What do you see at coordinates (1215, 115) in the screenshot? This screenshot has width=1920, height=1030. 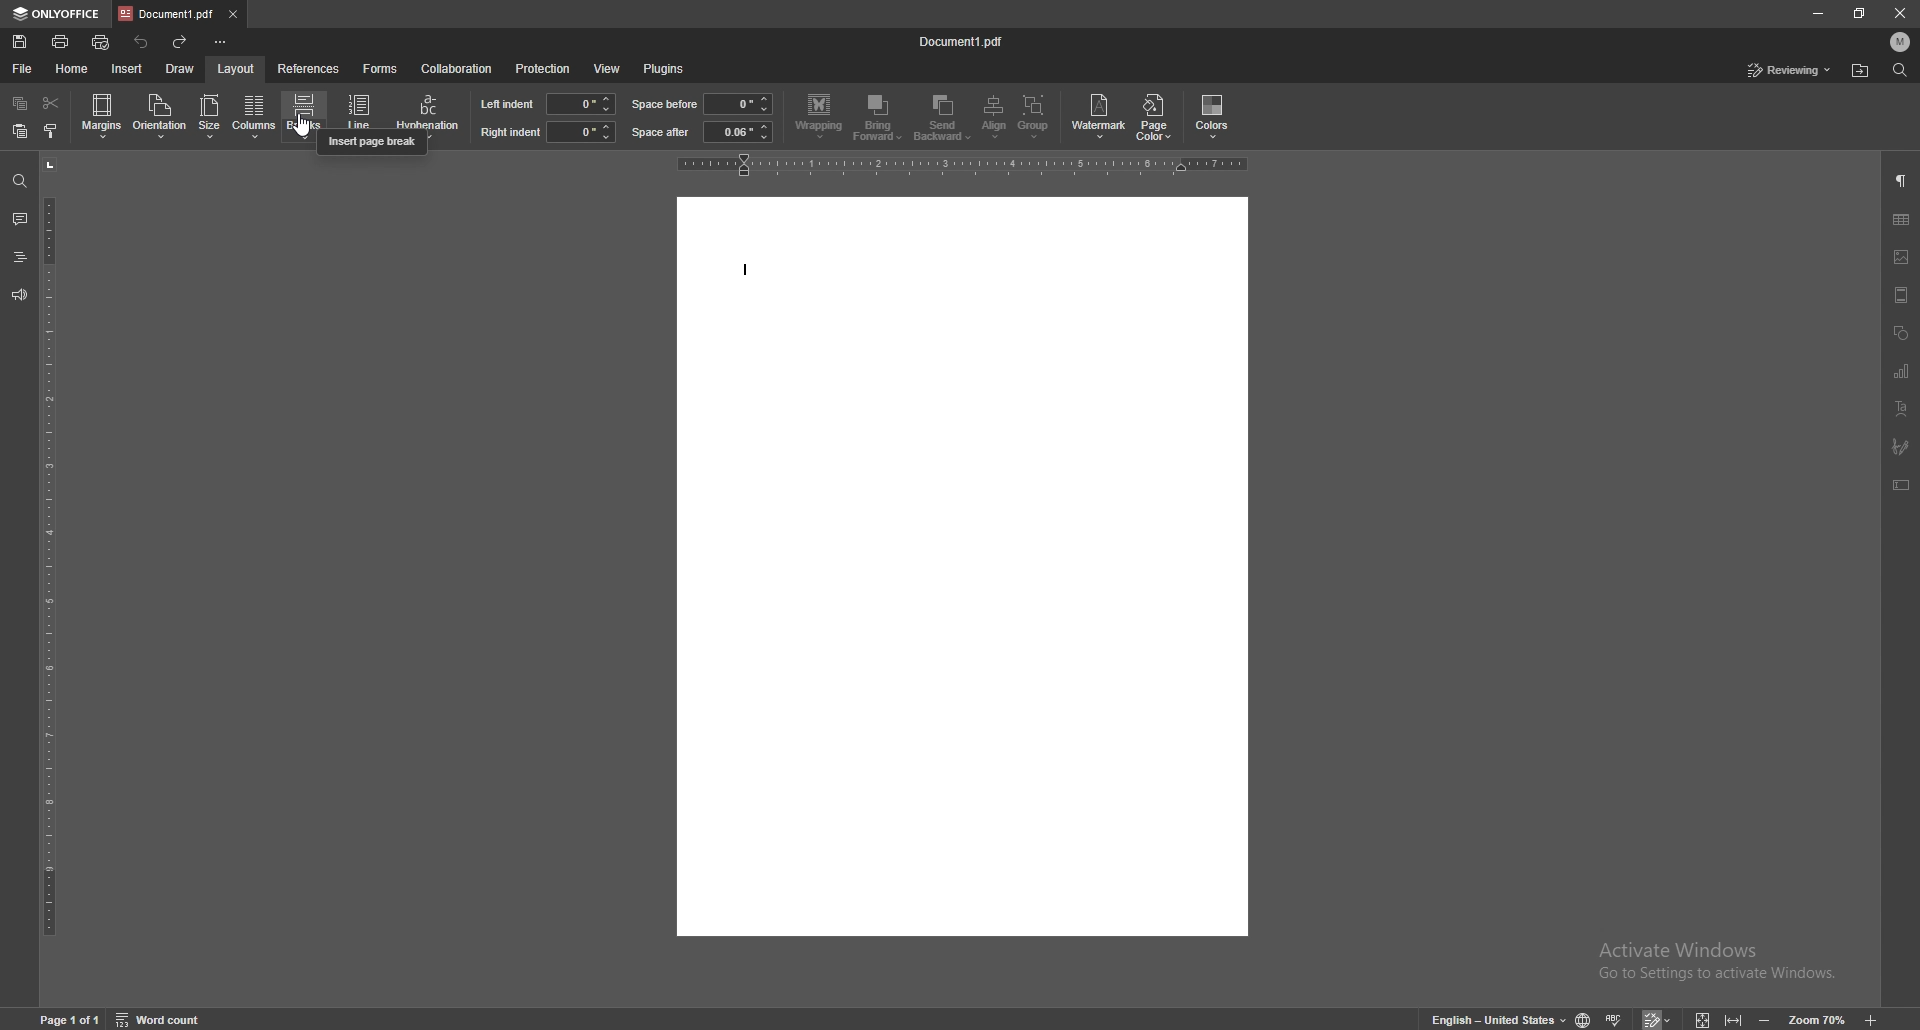 I see `colors` at bounding box center [1215, 115].